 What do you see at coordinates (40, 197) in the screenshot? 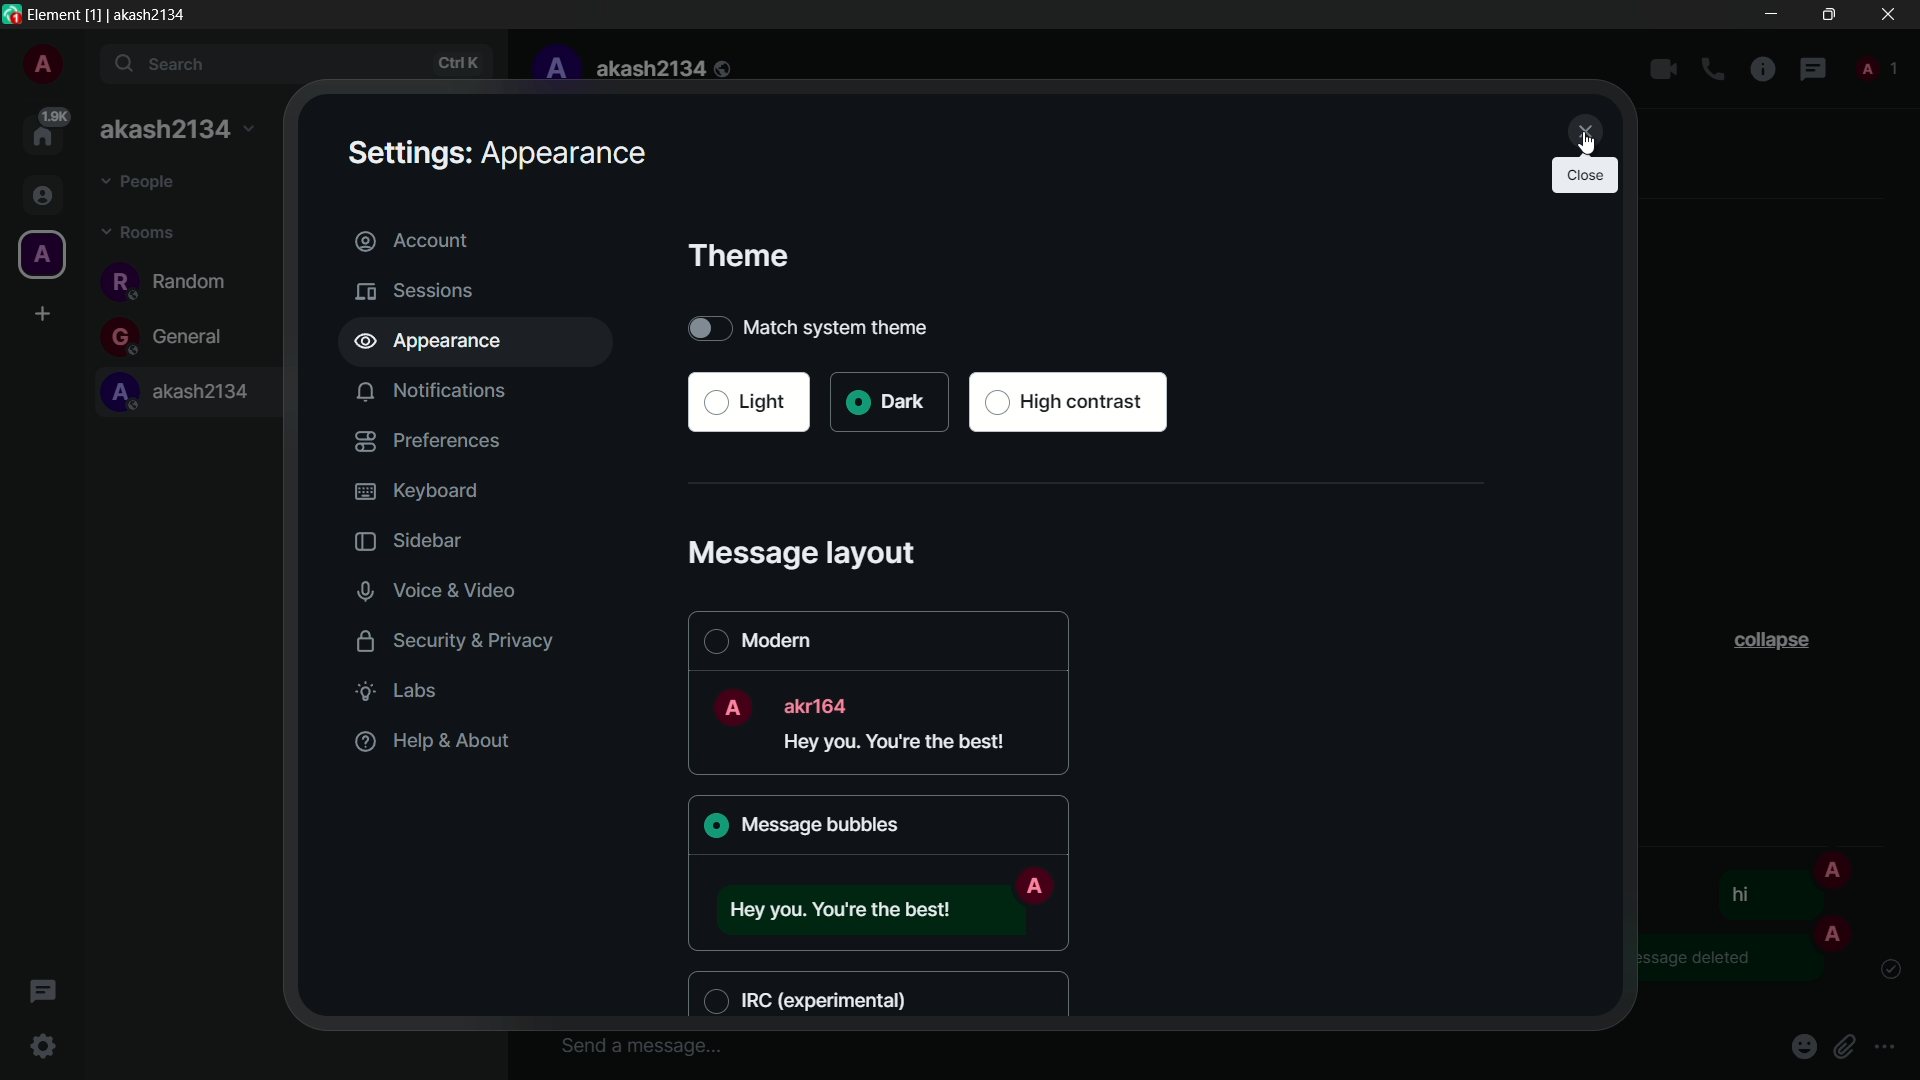
I see `people icon` at bounding box center [40, 197].